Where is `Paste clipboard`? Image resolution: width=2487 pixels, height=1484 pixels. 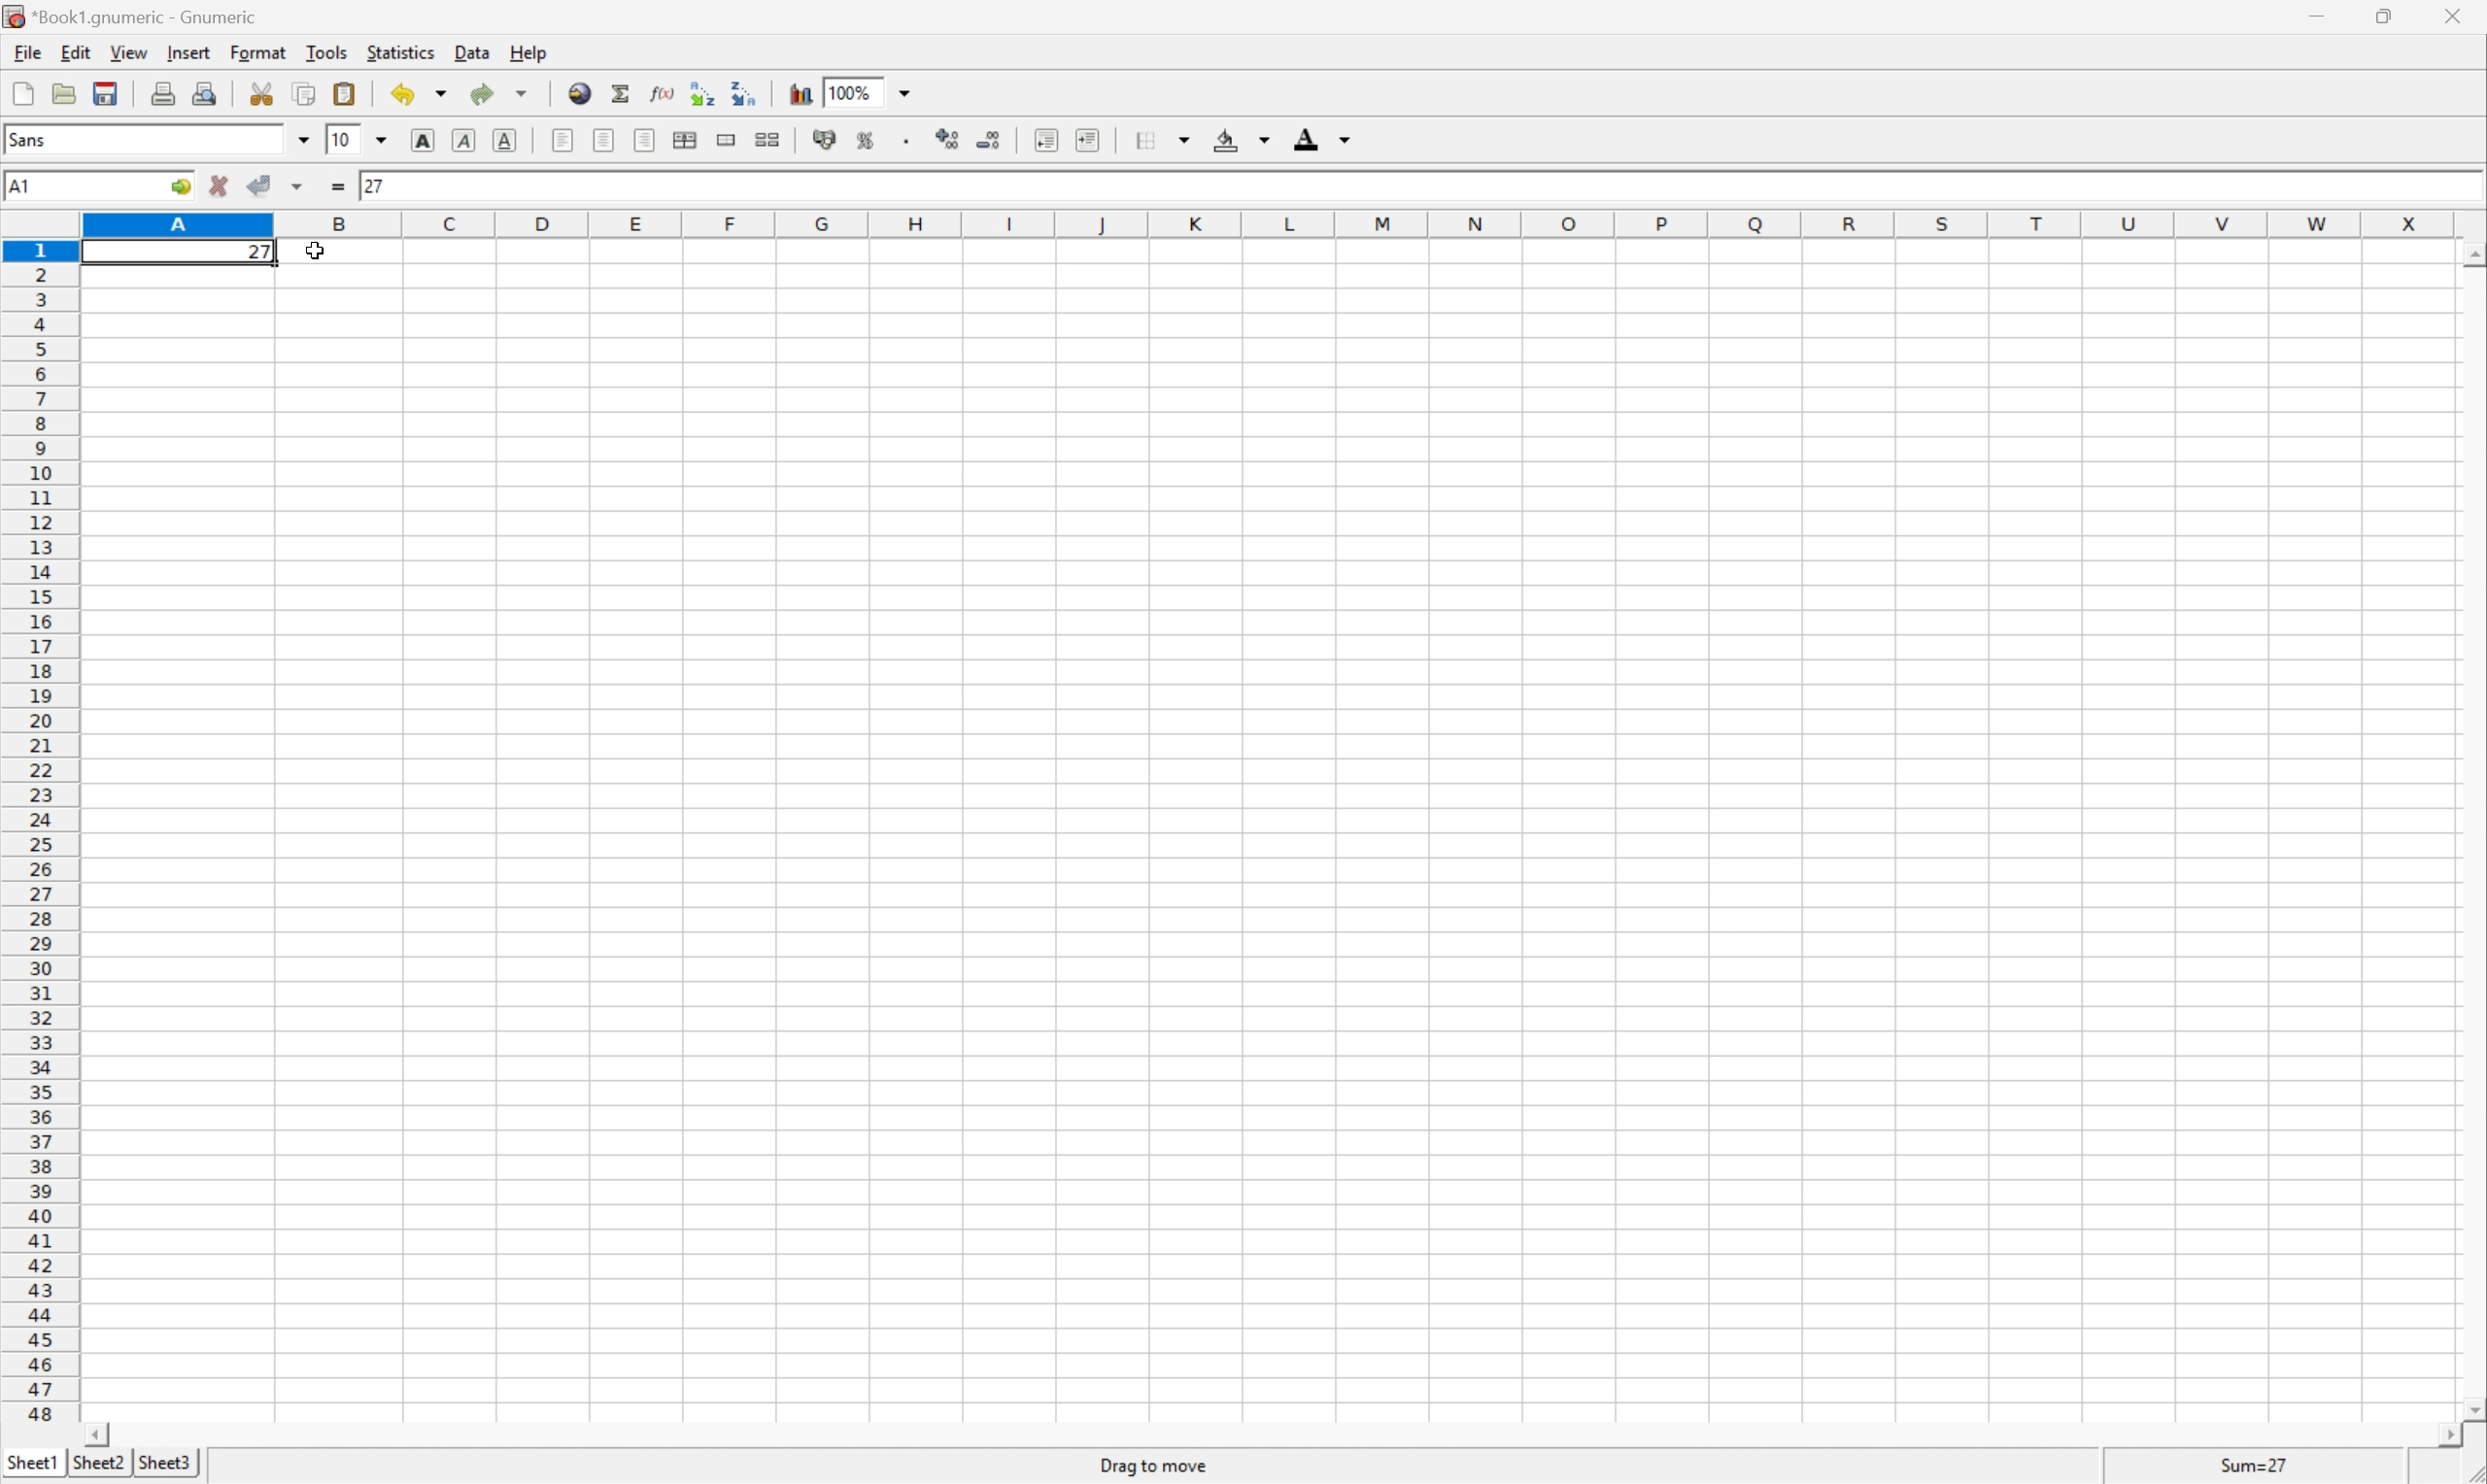 Paste clipboard is located at coordinates (344, 93).